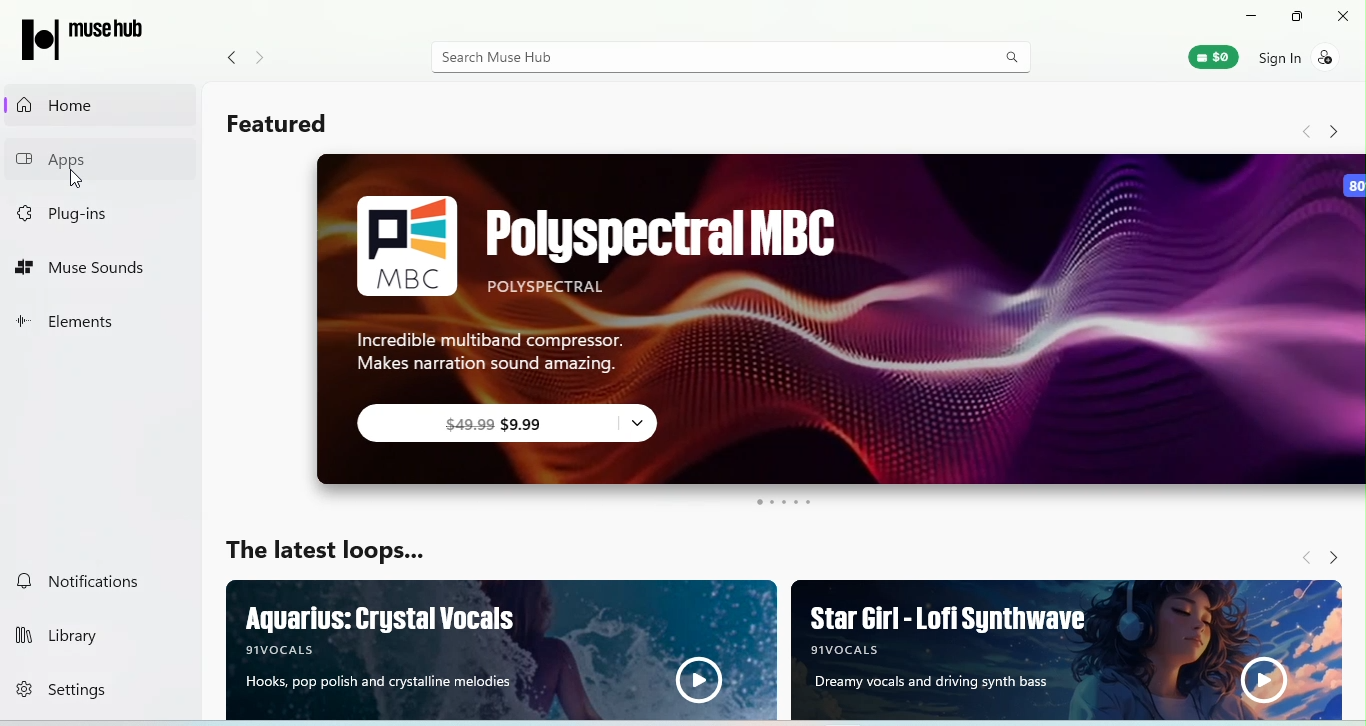  What do you see at coordinates (232, 57) in the screenshot?
I see `Navigate back` at bounding box center [232, 57].